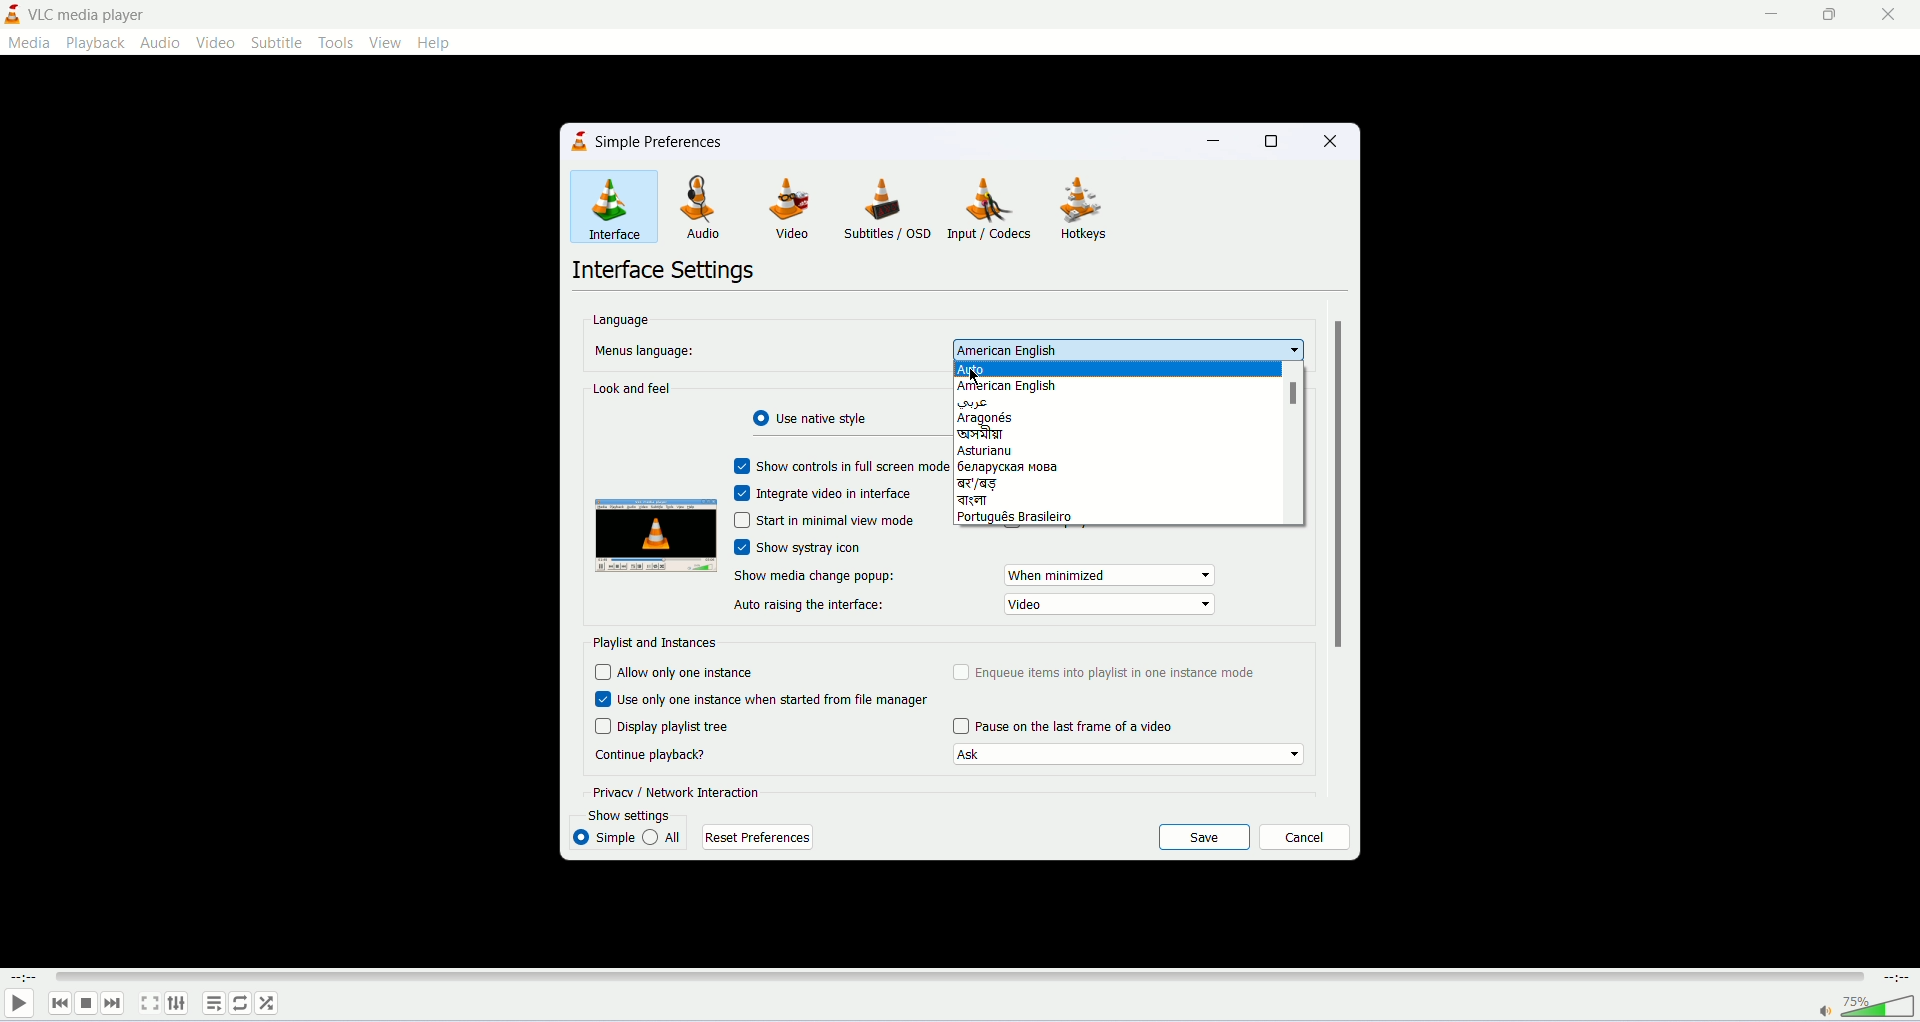  What do you see at coordinates (1887, 18) in the screenshot?
I see `close` at bounding box center [1887, 18].